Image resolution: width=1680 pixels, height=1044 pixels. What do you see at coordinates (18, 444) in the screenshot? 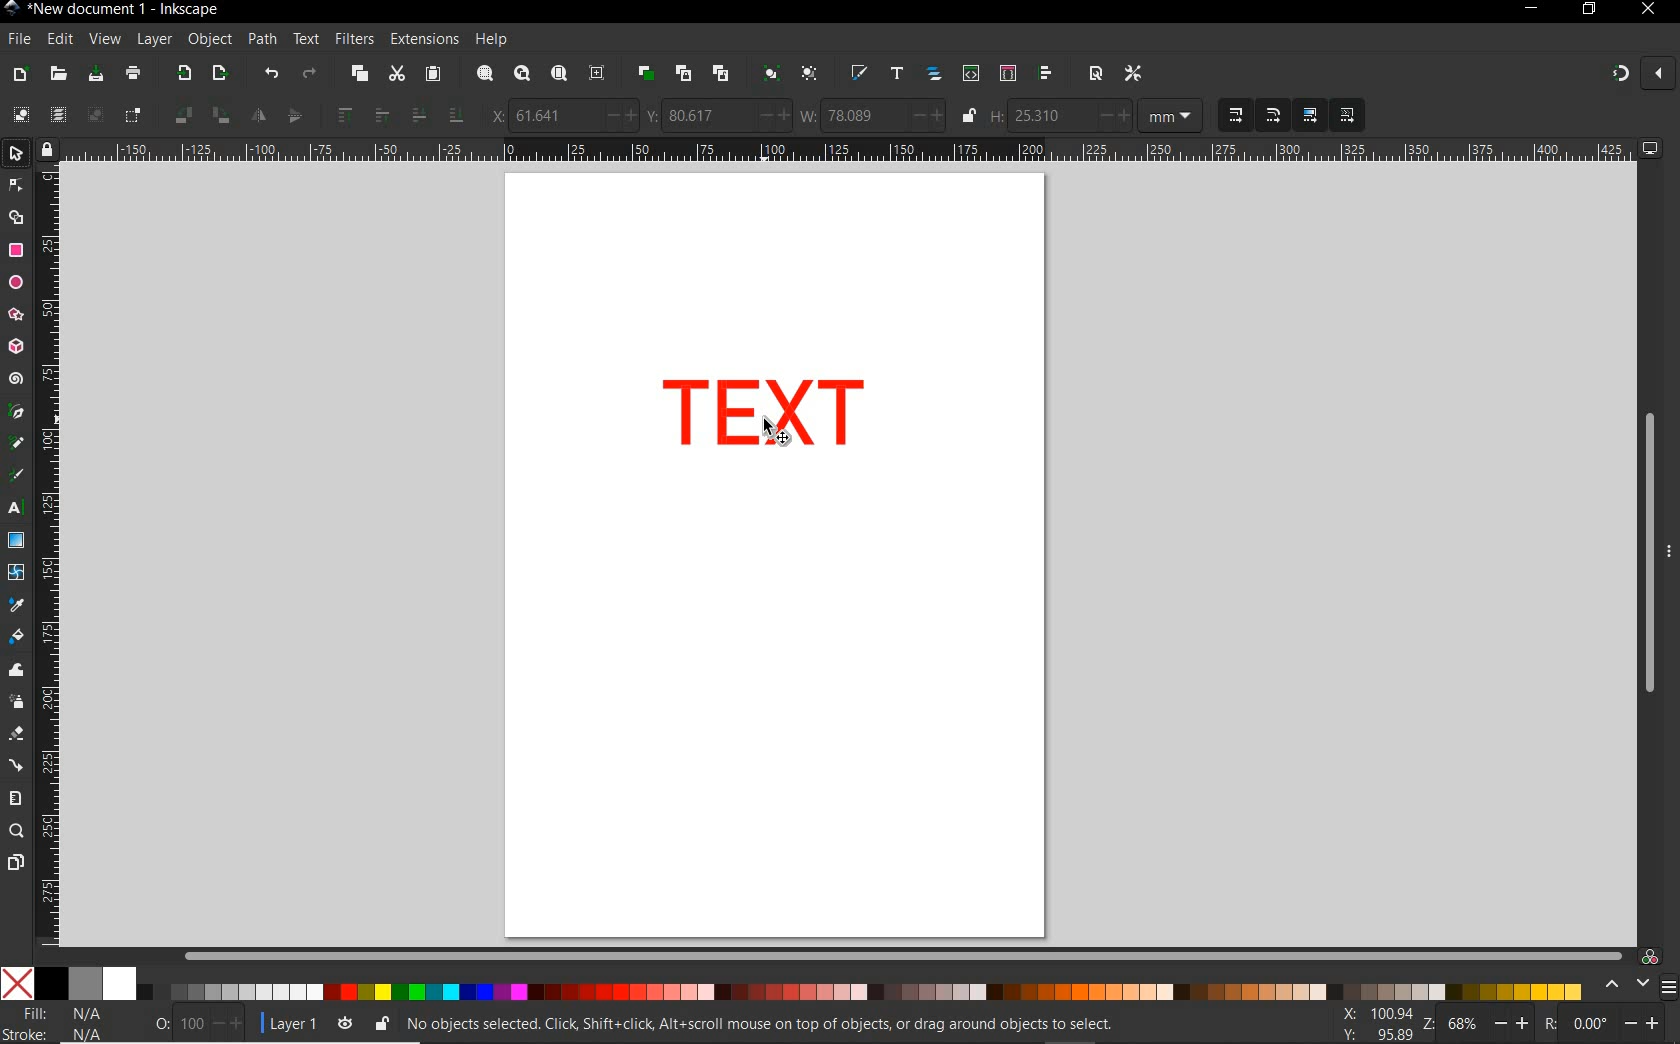
I see `pencil tool` at bounding box center [18, 444].